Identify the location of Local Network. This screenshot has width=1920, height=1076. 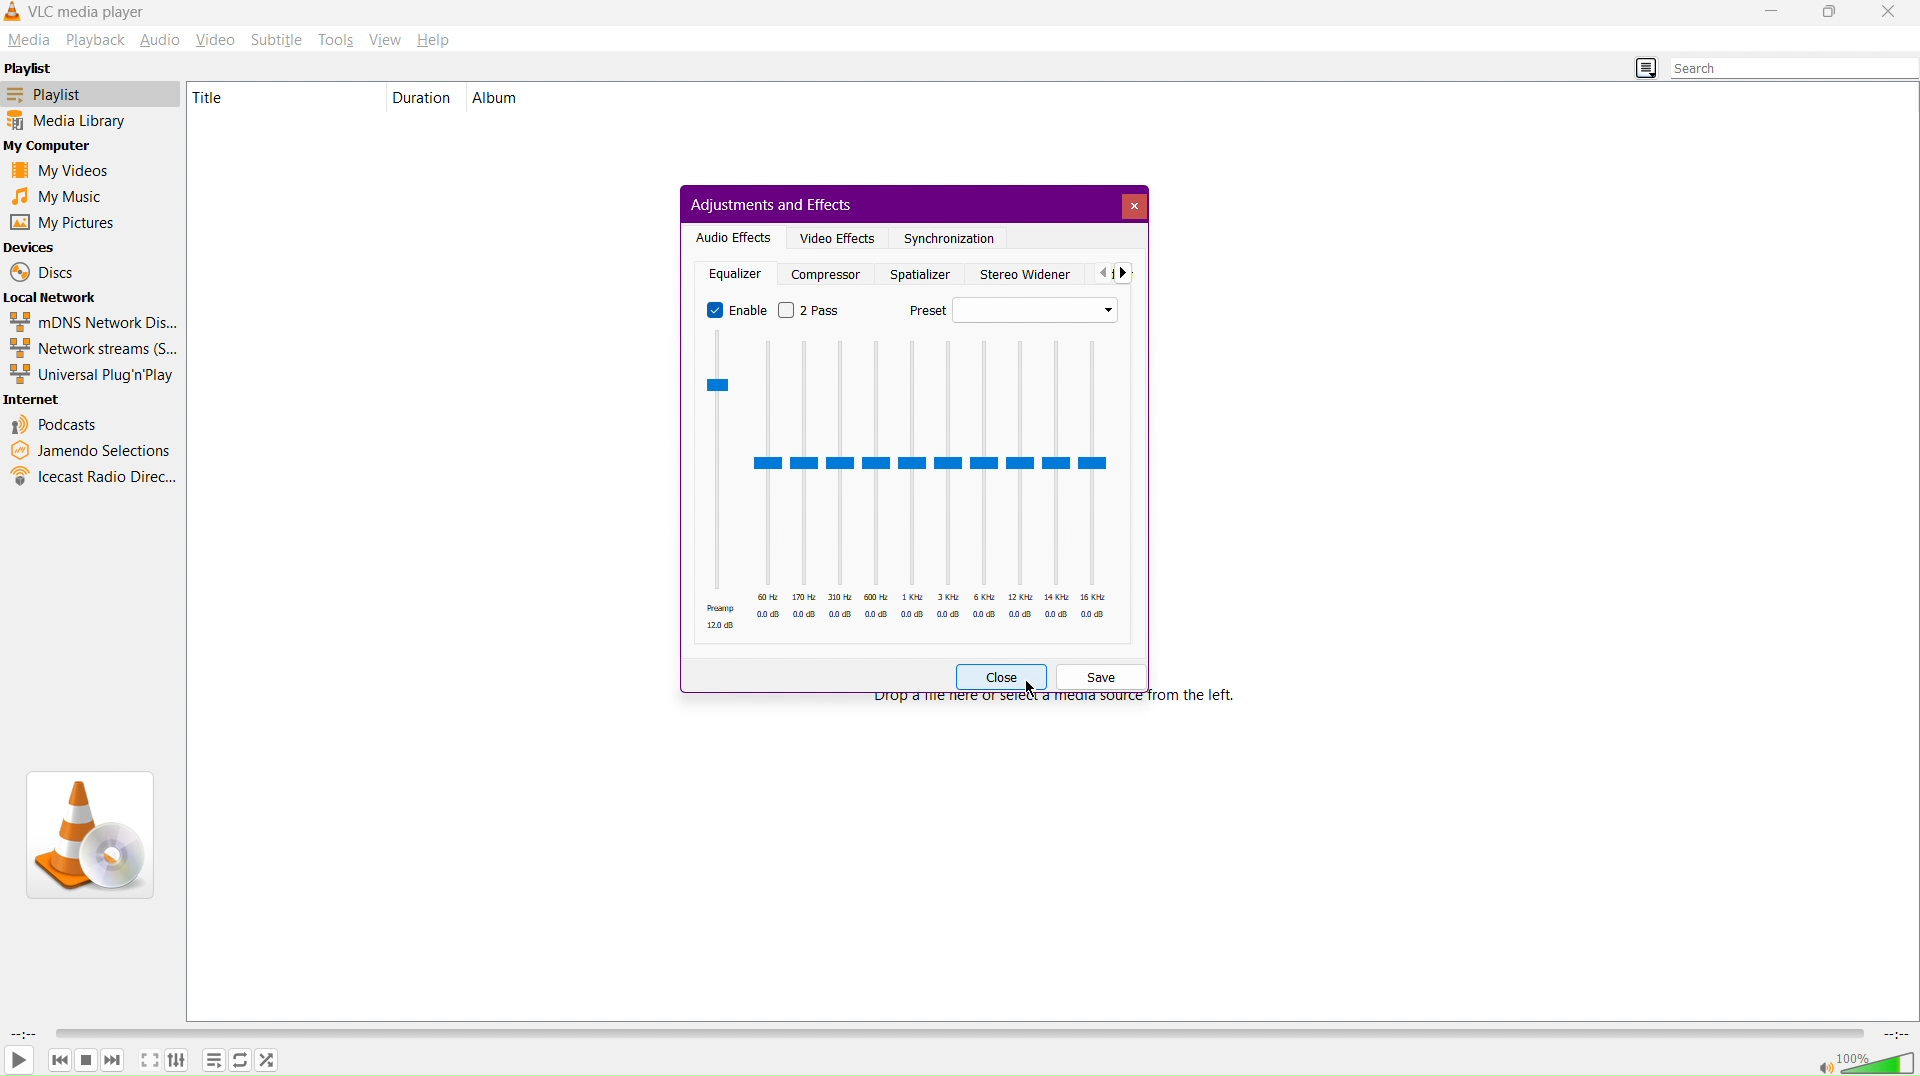
(53, 297).